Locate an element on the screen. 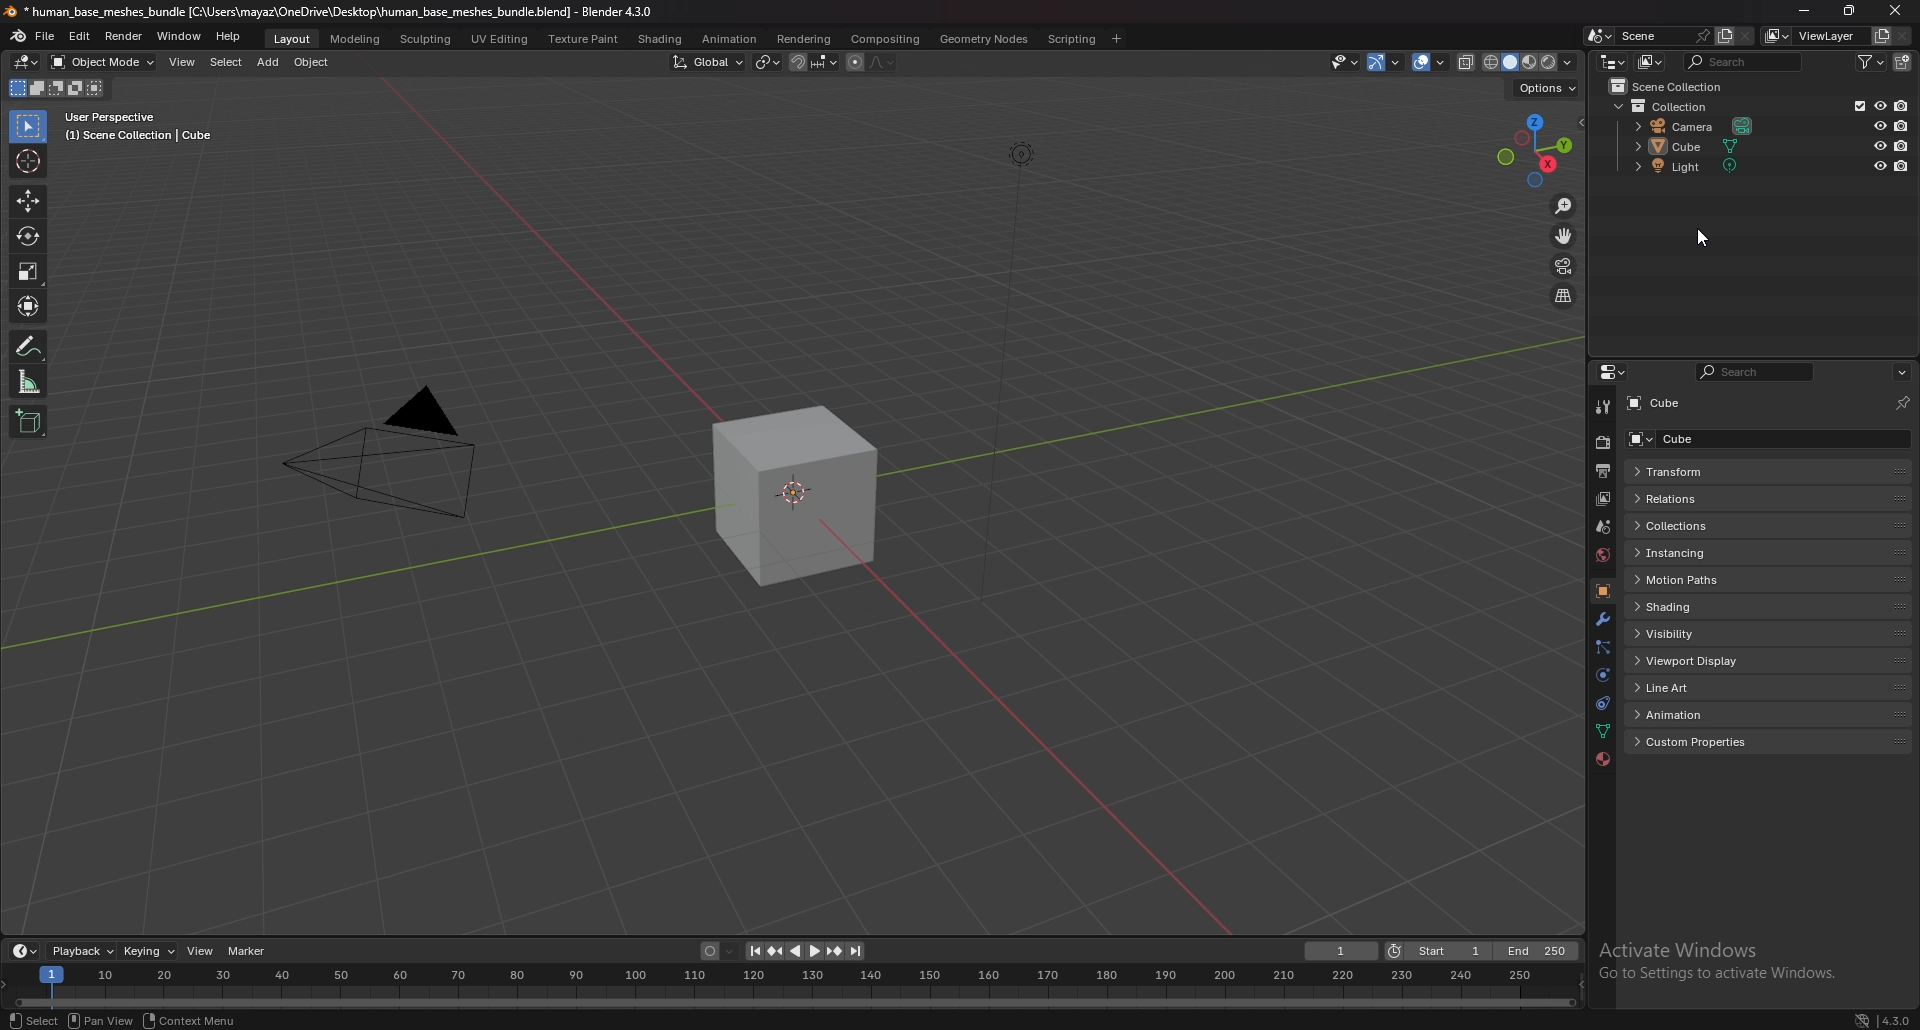 This screenshot has width=1920, height=1030. editor type is located at coordinates (28, 61).